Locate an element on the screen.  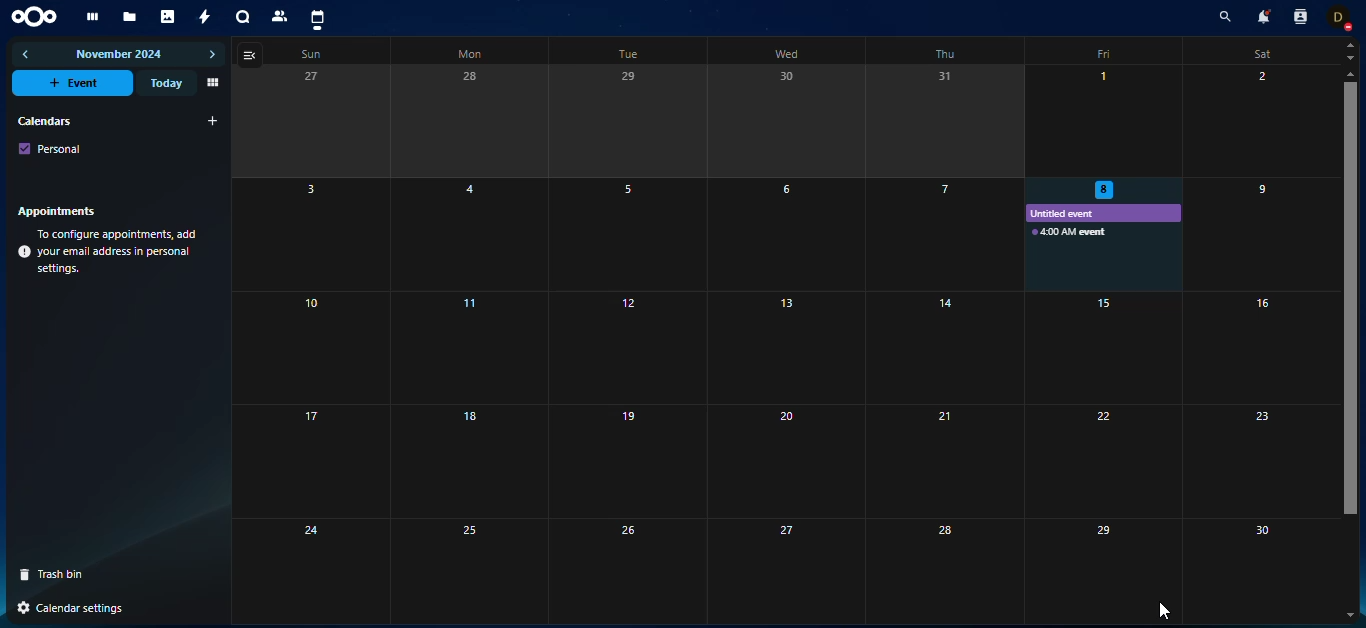
30 is located at coordinates (786, 122).